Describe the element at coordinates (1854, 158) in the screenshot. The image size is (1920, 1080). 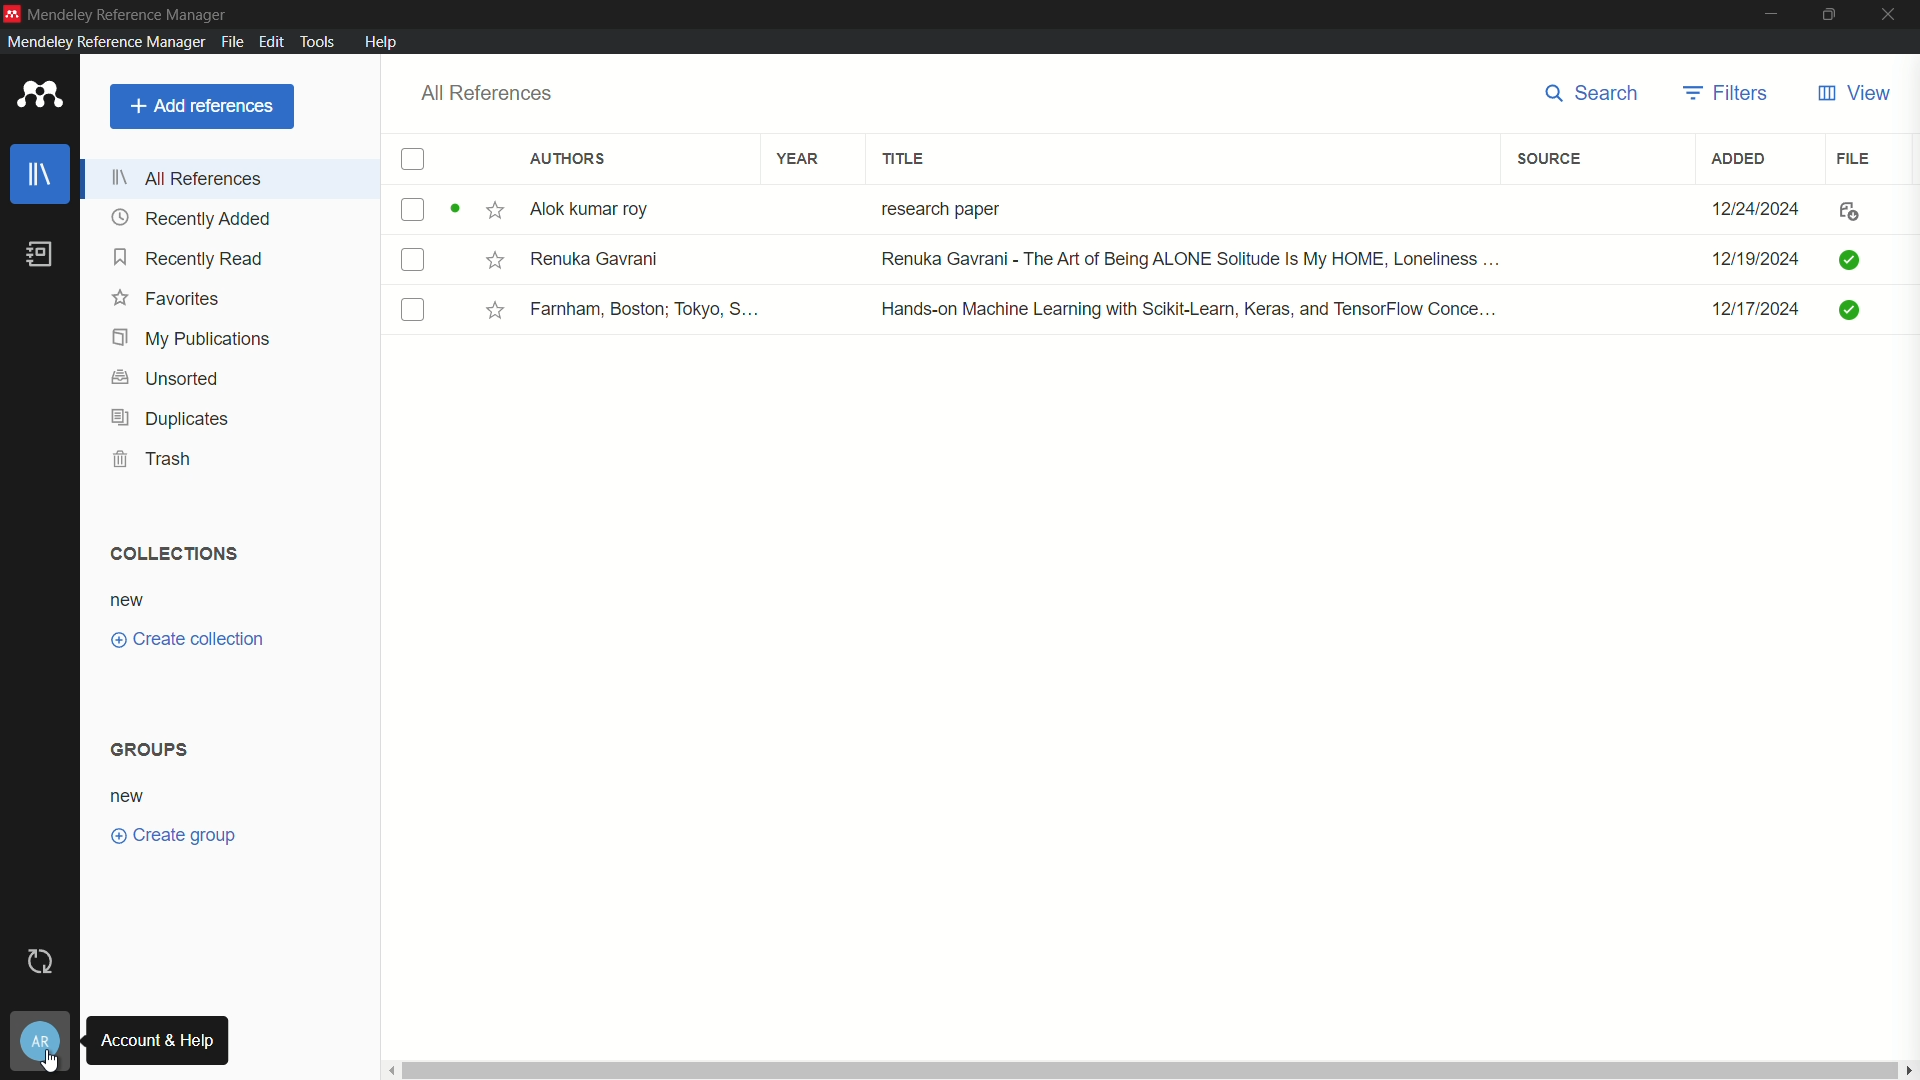
I see `file` at that location.